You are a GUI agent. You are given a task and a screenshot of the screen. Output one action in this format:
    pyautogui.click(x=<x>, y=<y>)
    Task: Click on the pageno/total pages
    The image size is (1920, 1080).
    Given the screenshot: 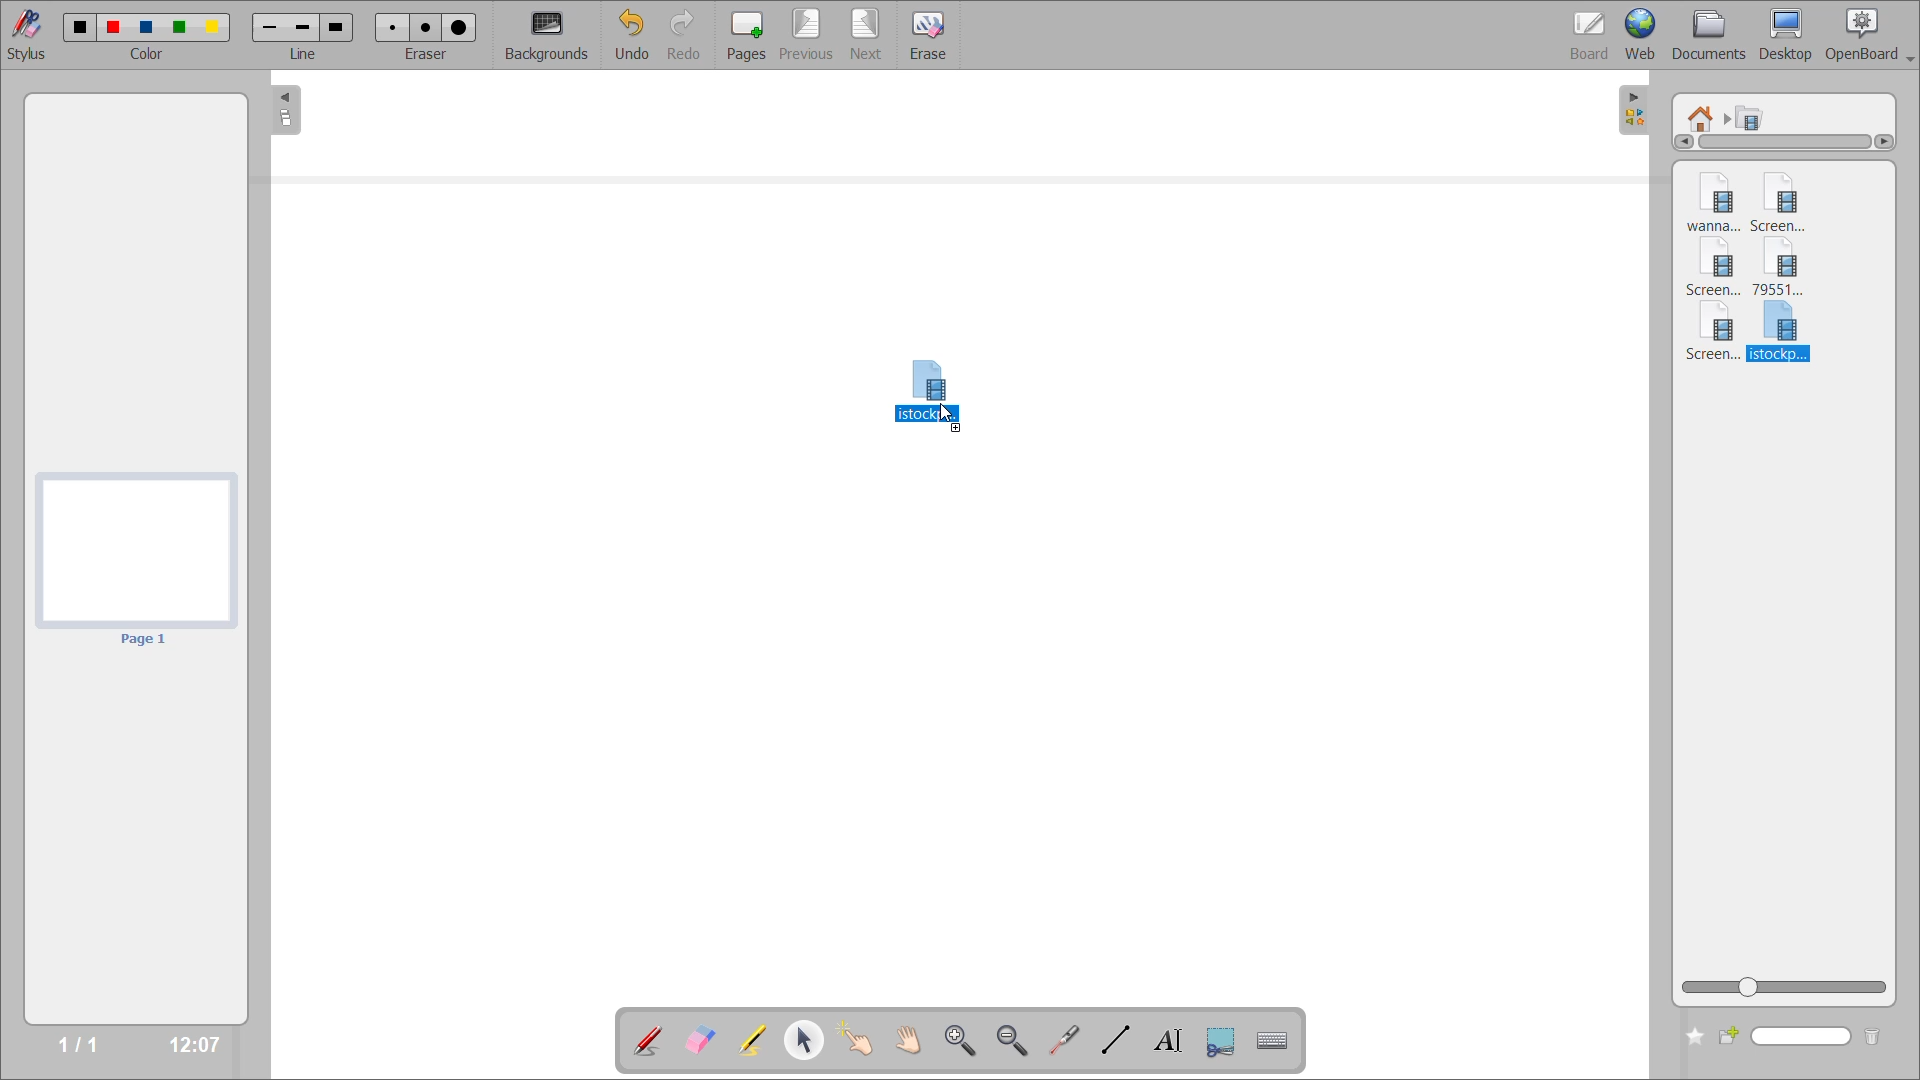 What is the action you would take?
    pyautogui.click(x=71, y=1038)
    